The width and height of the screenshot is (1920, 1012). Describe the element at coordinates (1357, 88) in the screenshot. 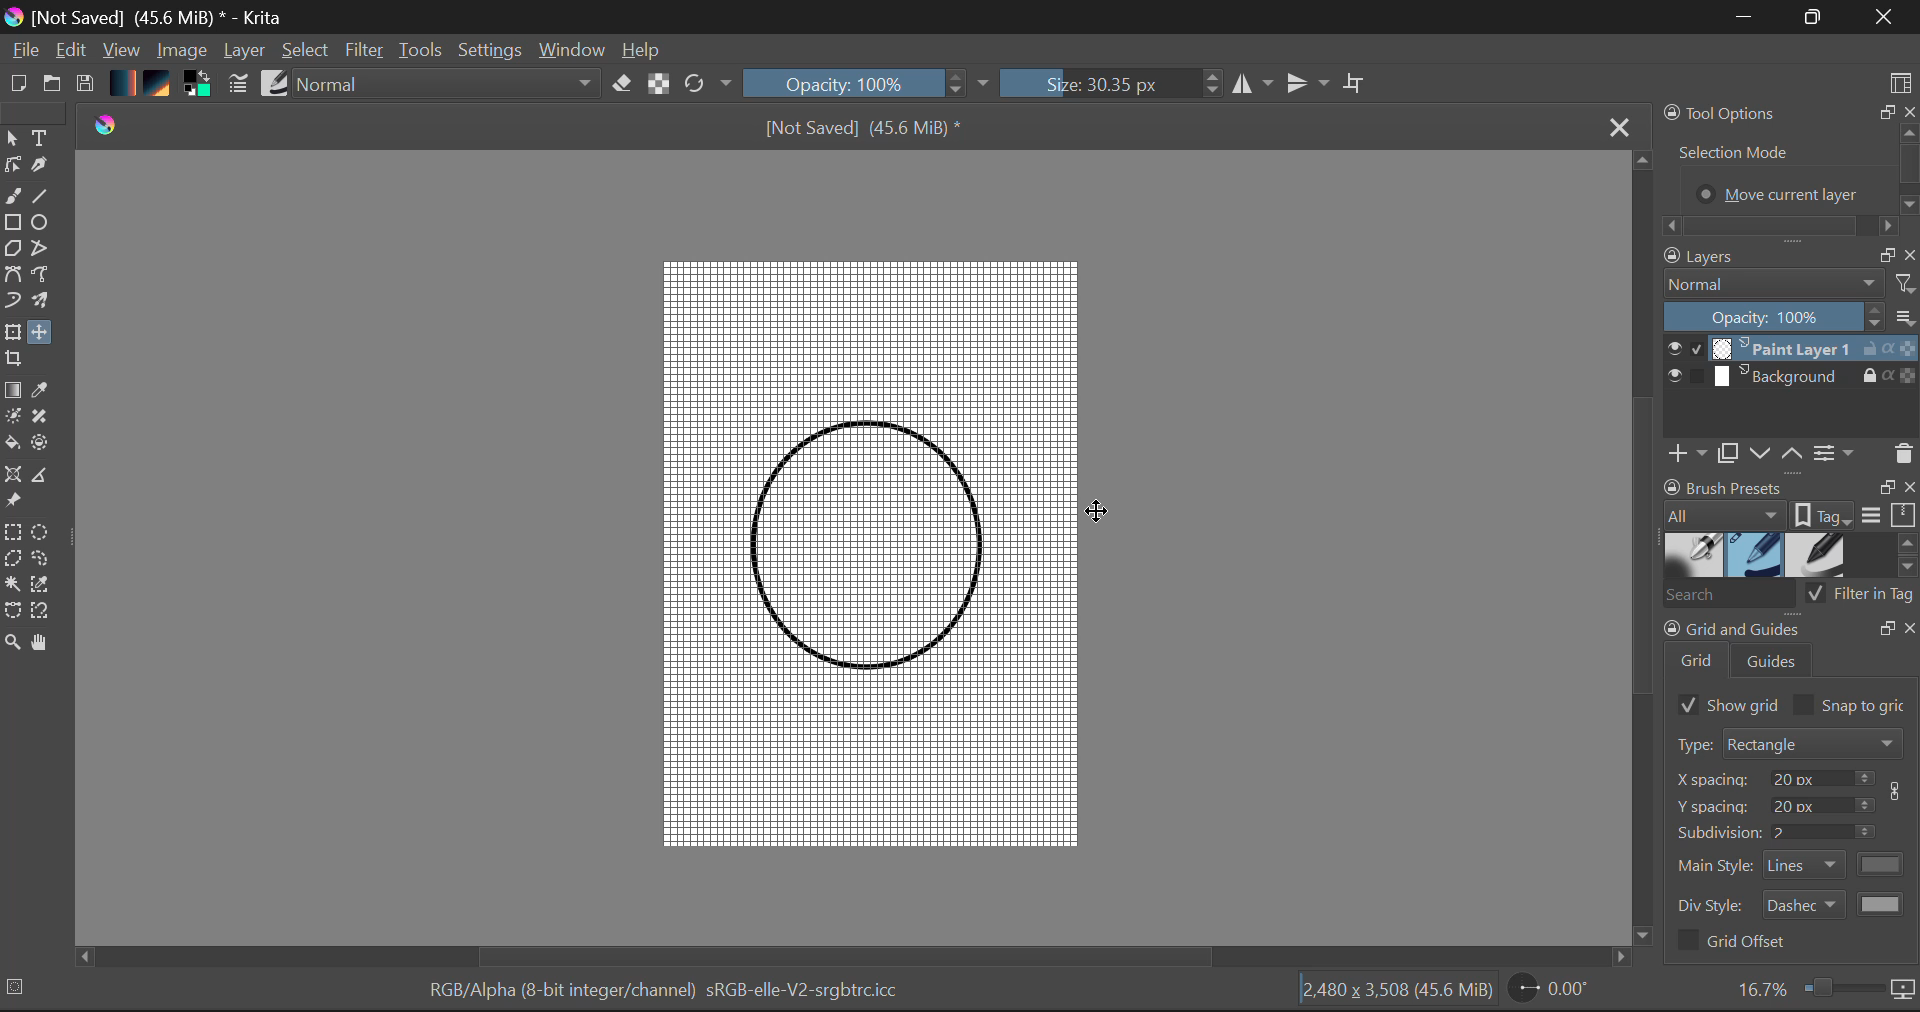

I see `Crop` at that location.